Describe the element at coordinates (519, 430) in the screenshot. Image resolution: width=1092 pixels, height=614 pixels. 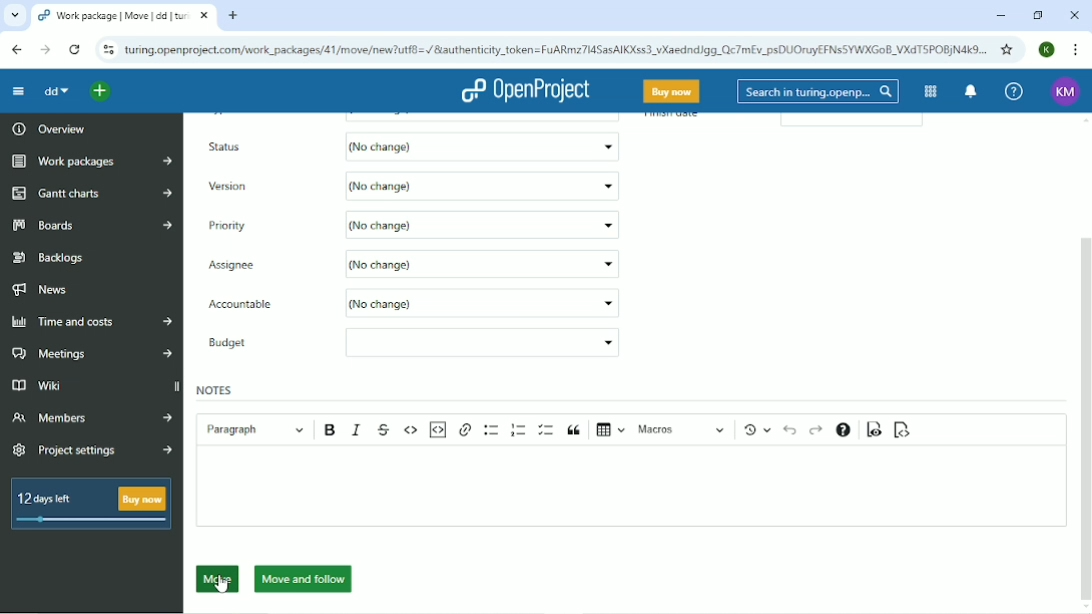
I see `Numbered list` at that location.